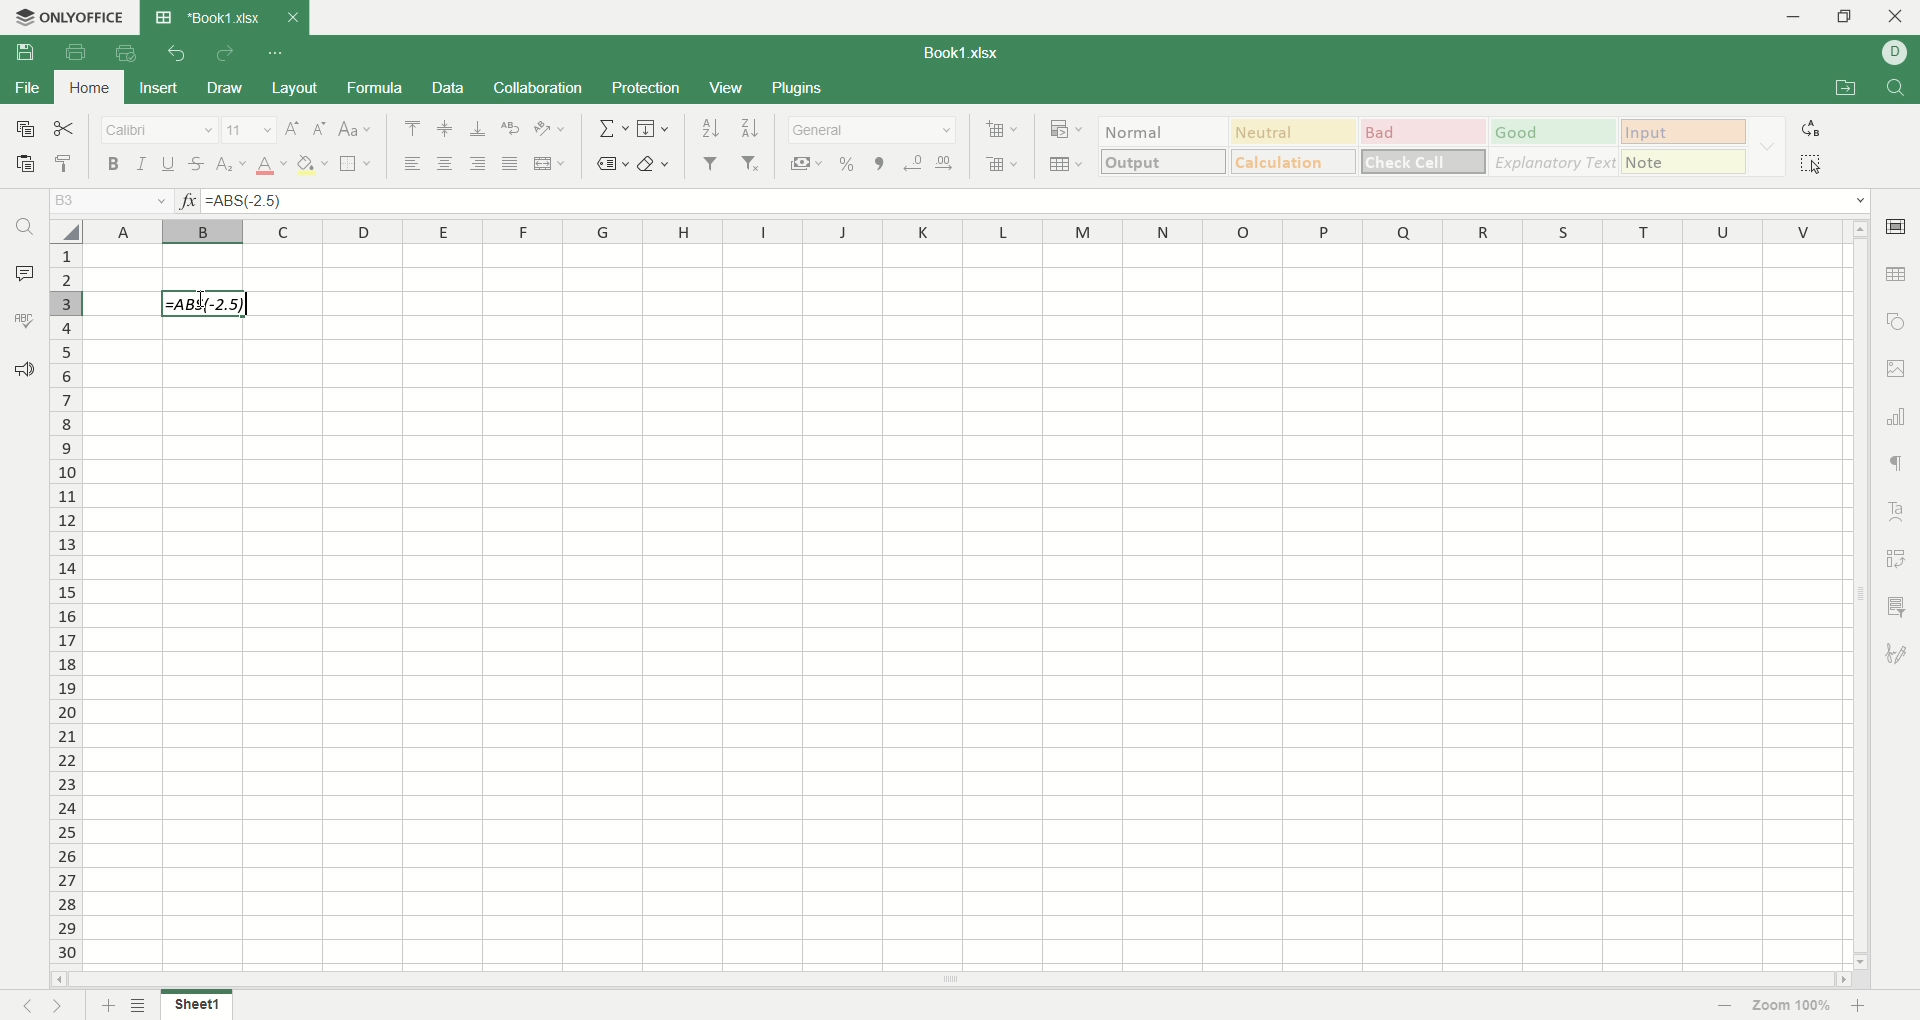  What do you see at coordinates (725, 89) in the screenshot?
I see `` at bounding box center [725, 89].